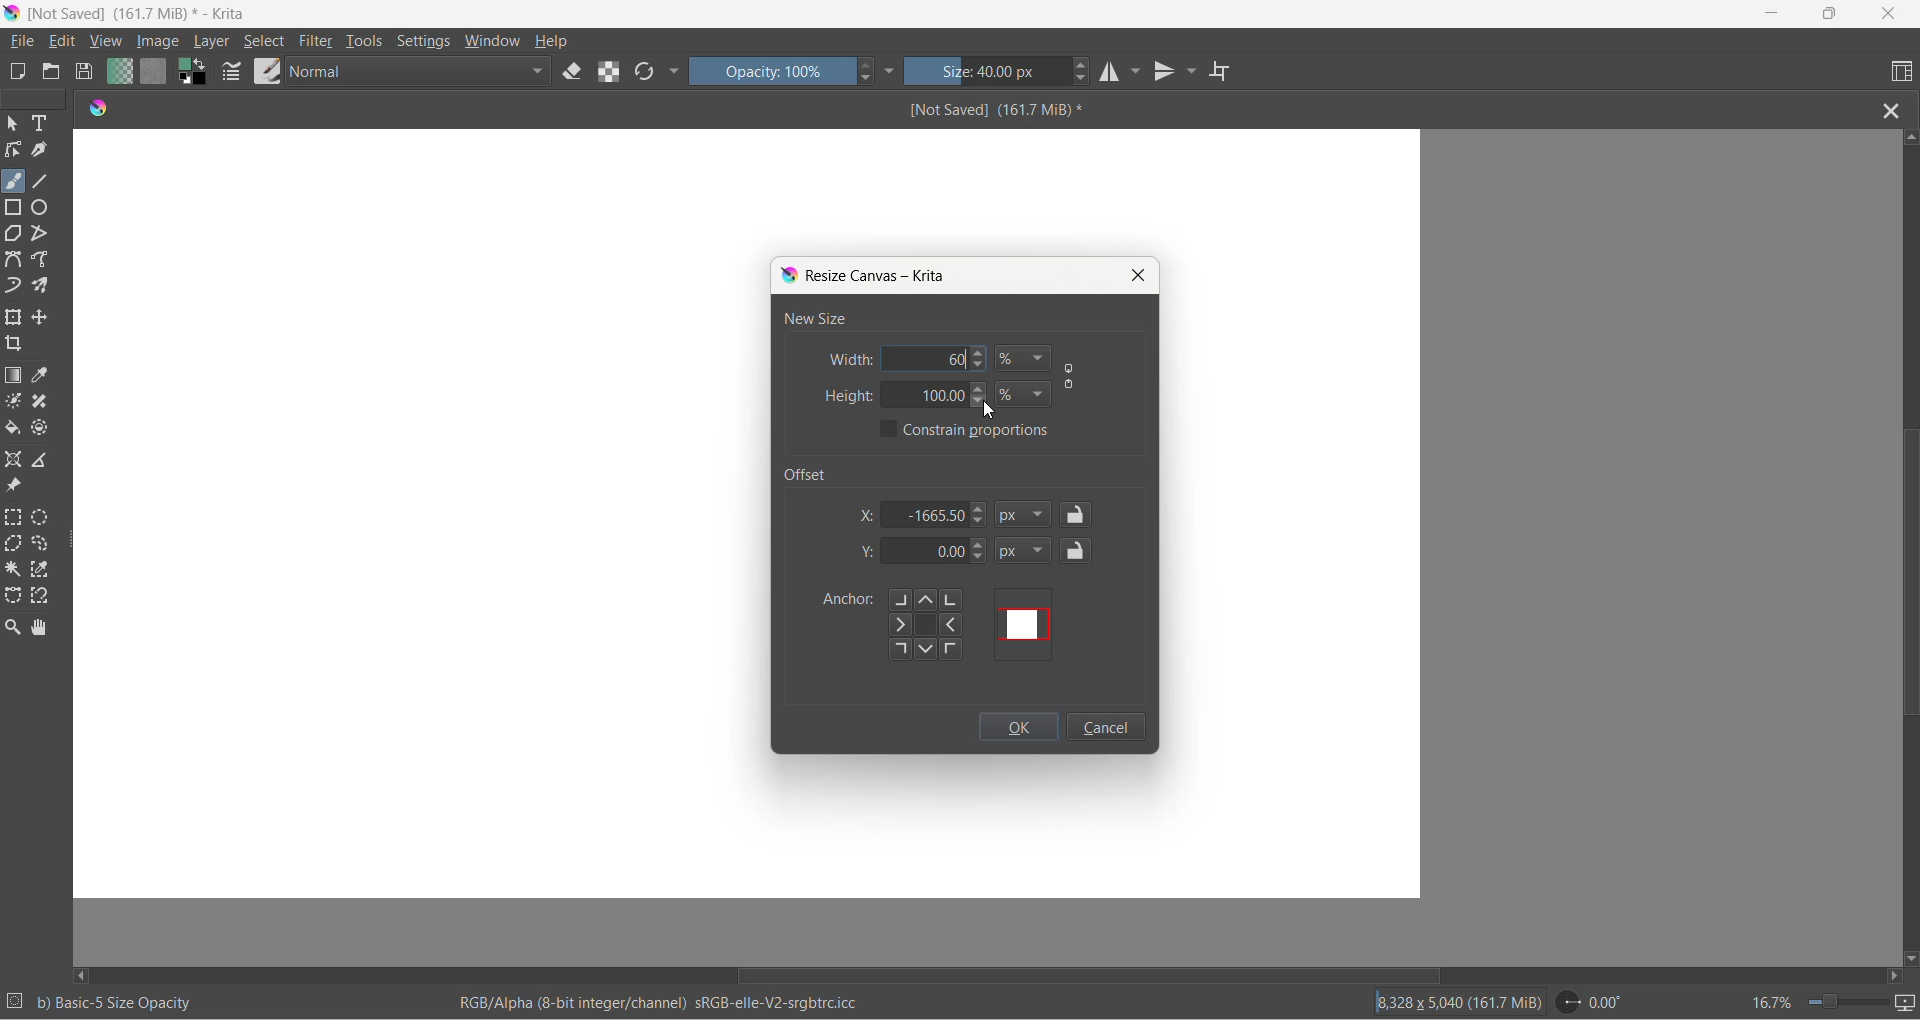  I want to click on decrement opacity, so click(869, 82).